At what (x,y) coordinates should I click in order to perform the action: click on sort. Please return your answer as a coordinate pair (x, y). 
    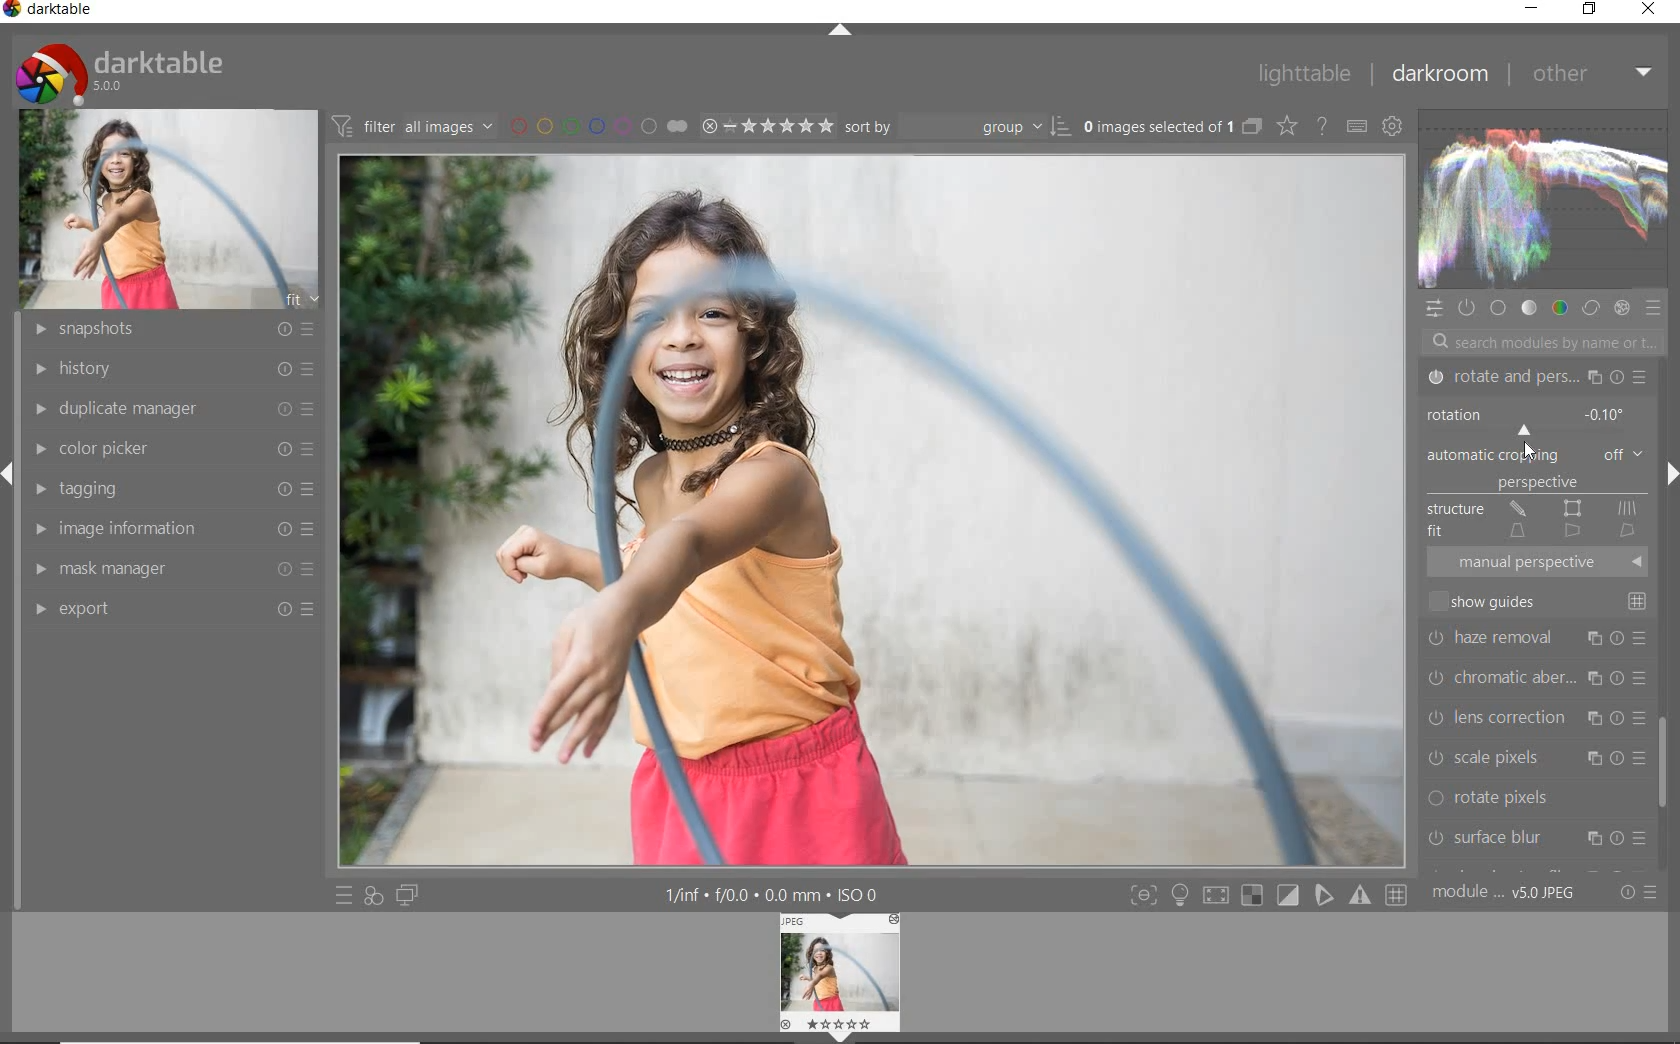
    Looking at the image, I should click on (958, 125).